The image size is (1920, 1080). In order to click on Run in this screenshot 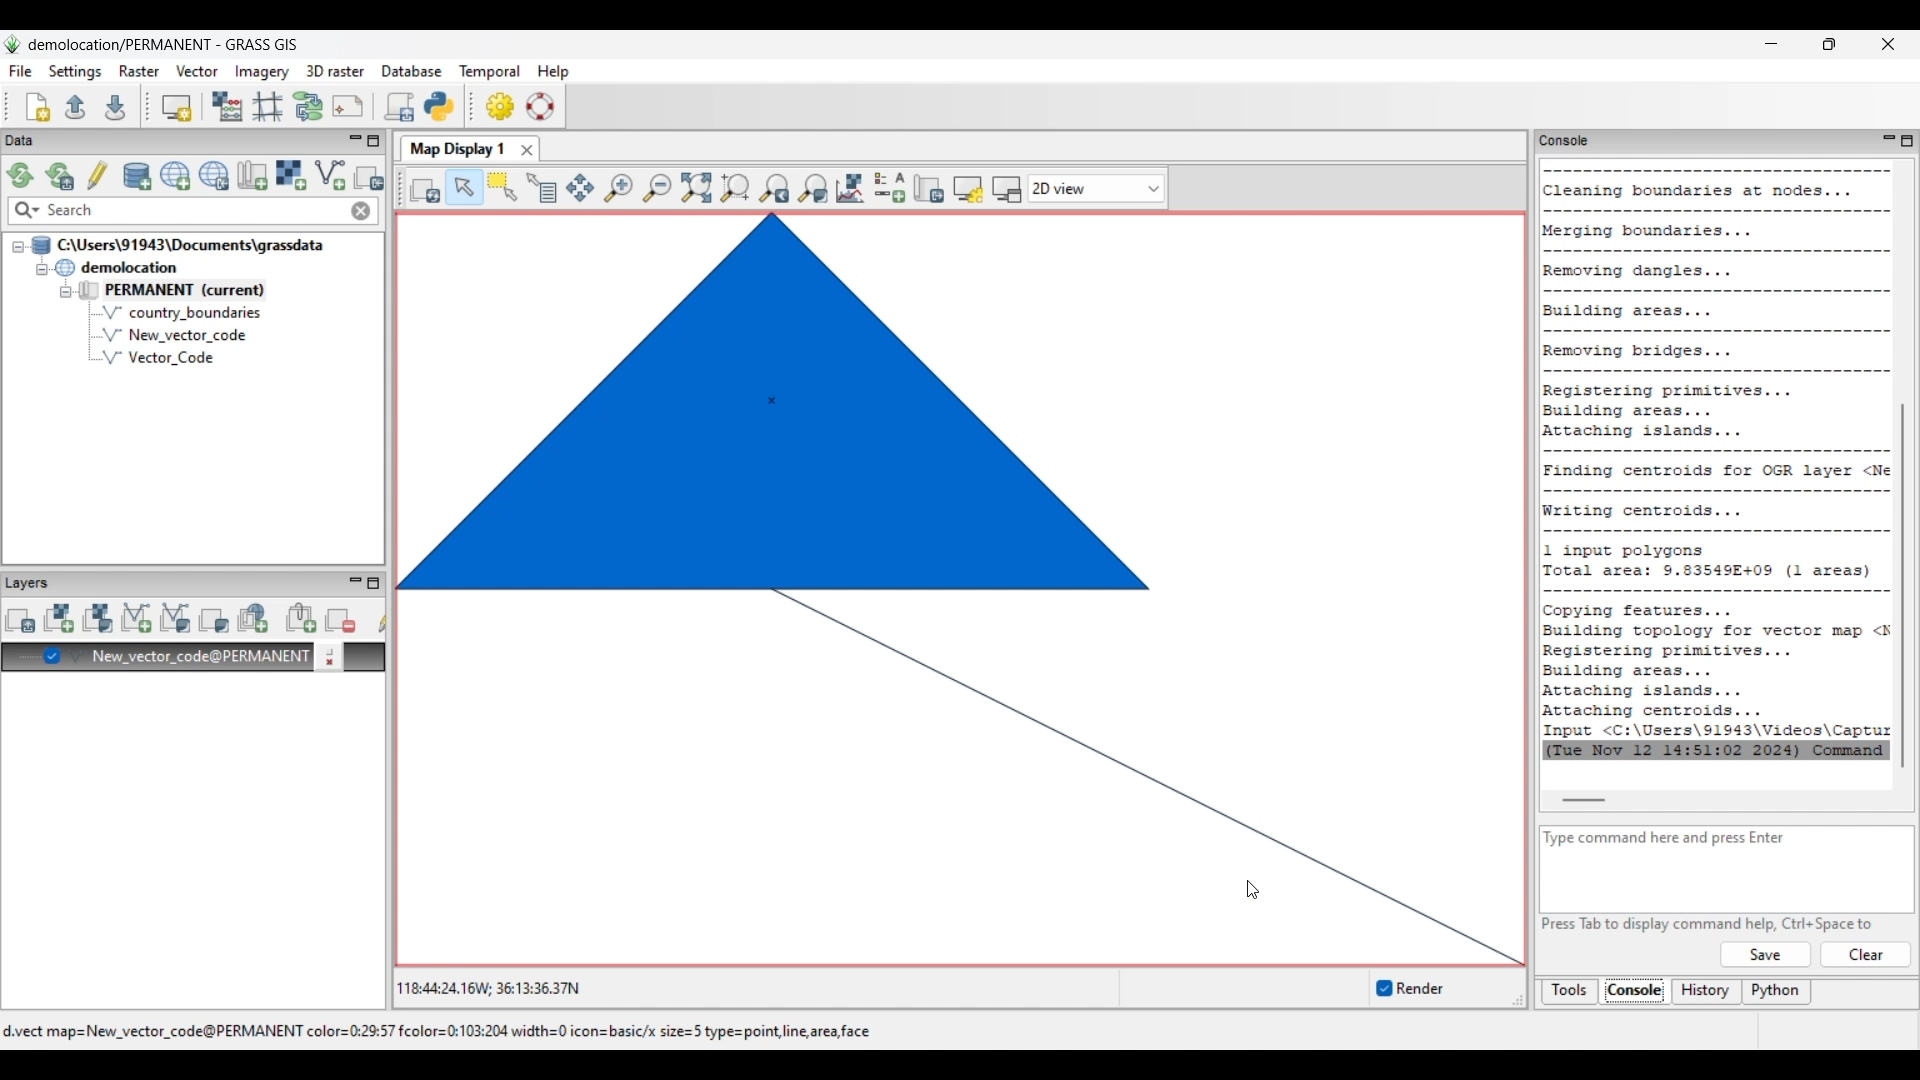, I will do `click(1867, 955)`.